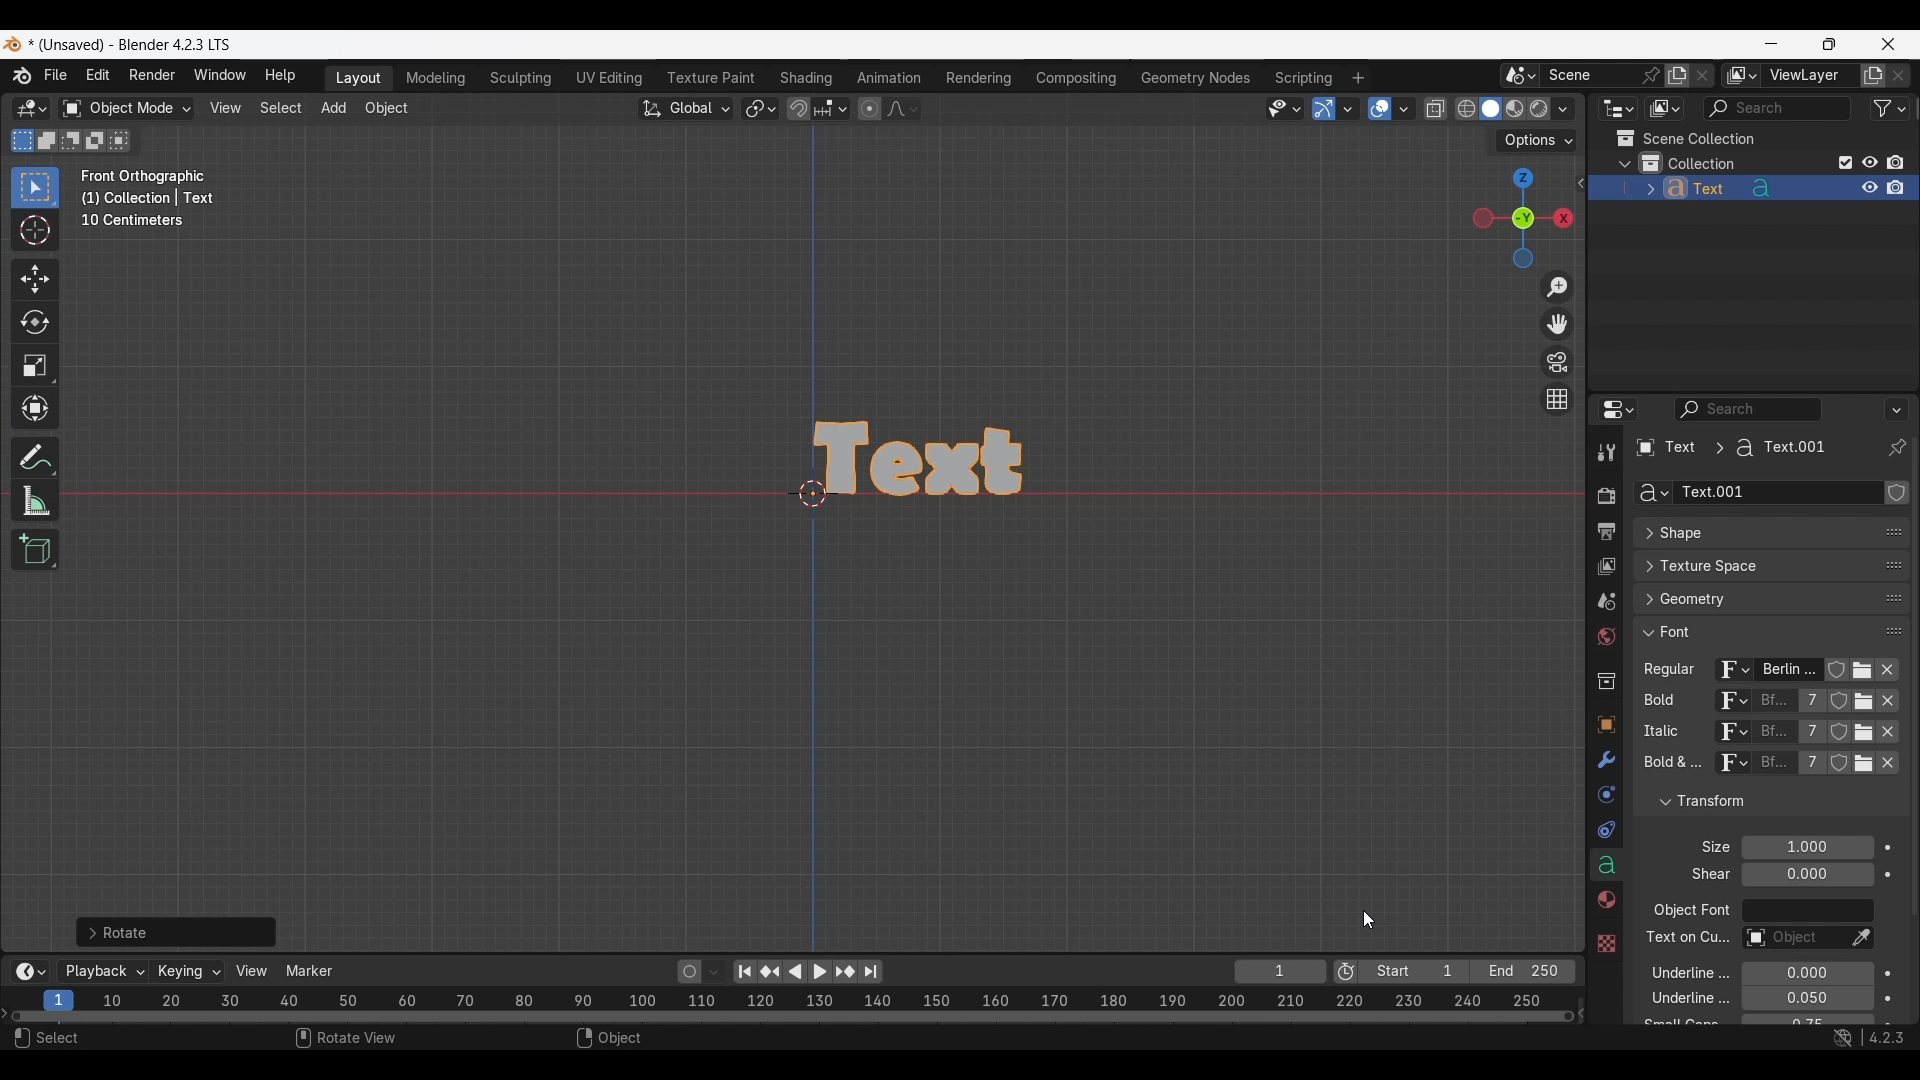 The width and height of the screenshot is (1920, 1080). I want to click on Add cube, so click(35, 550).